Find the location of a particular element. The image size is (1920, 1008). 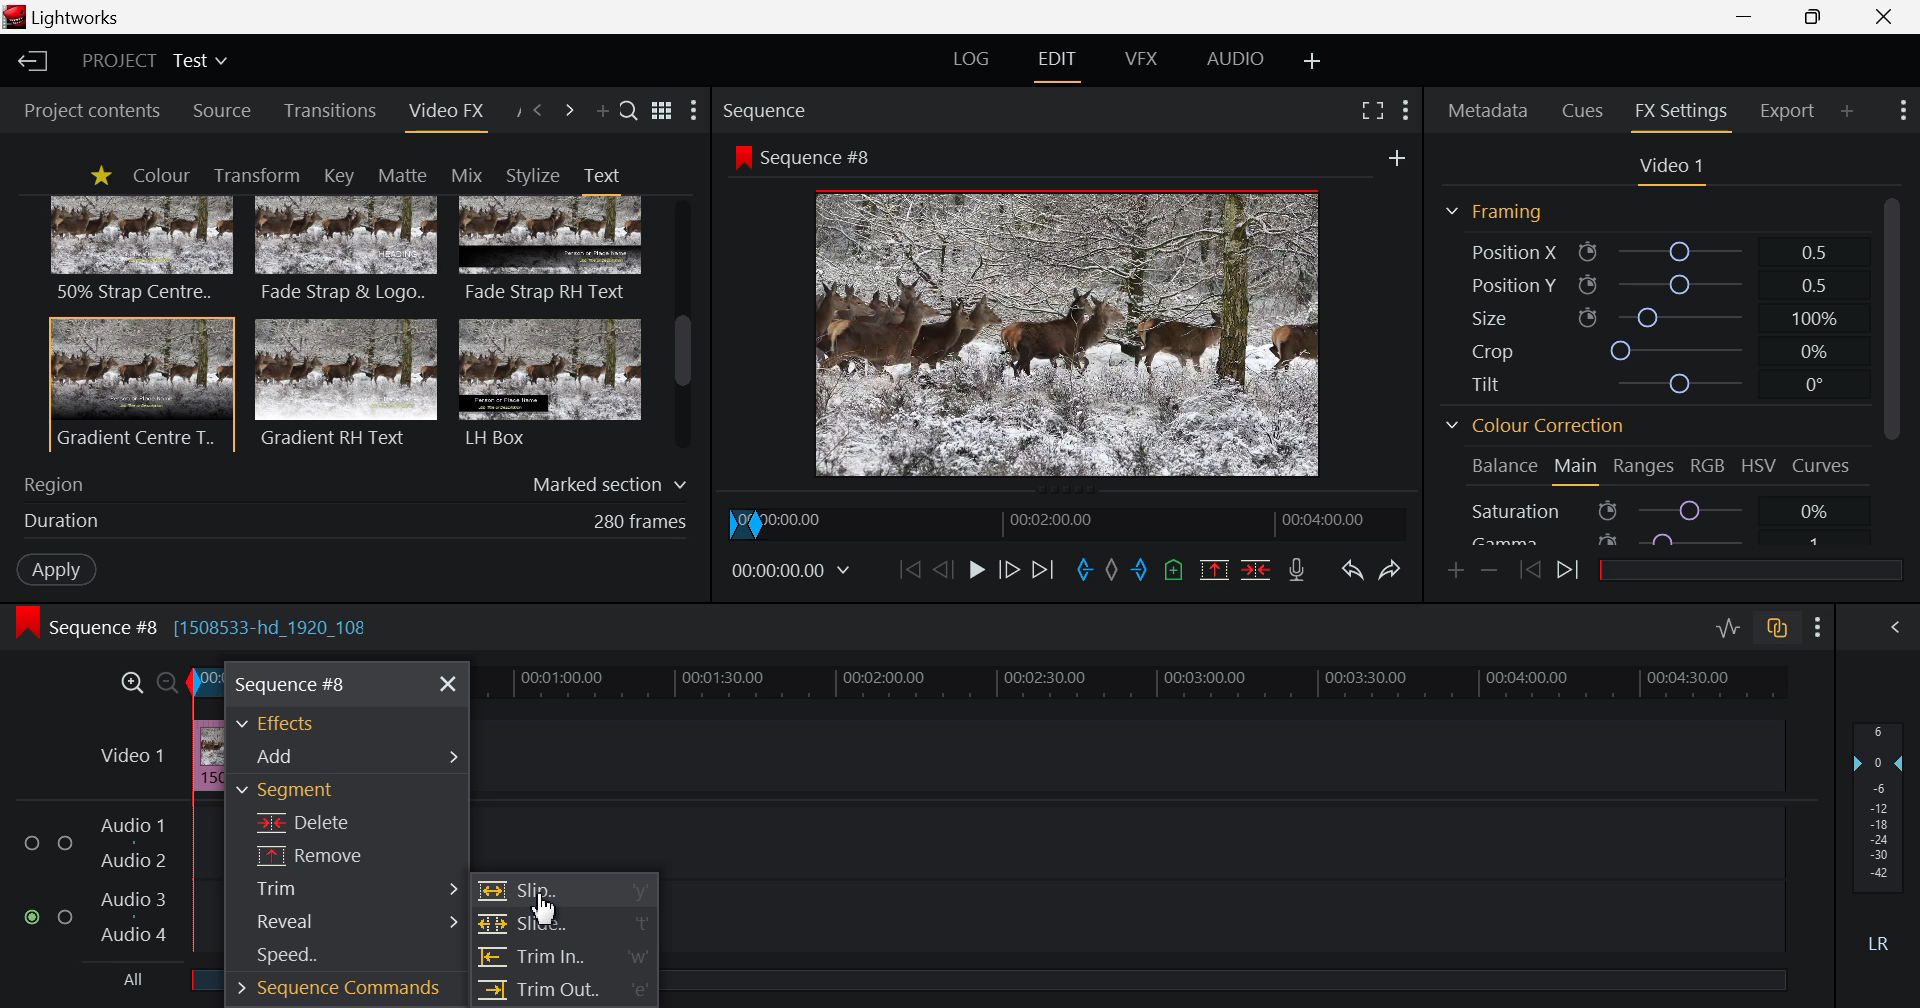

Search is located at coordinates (629, 113).